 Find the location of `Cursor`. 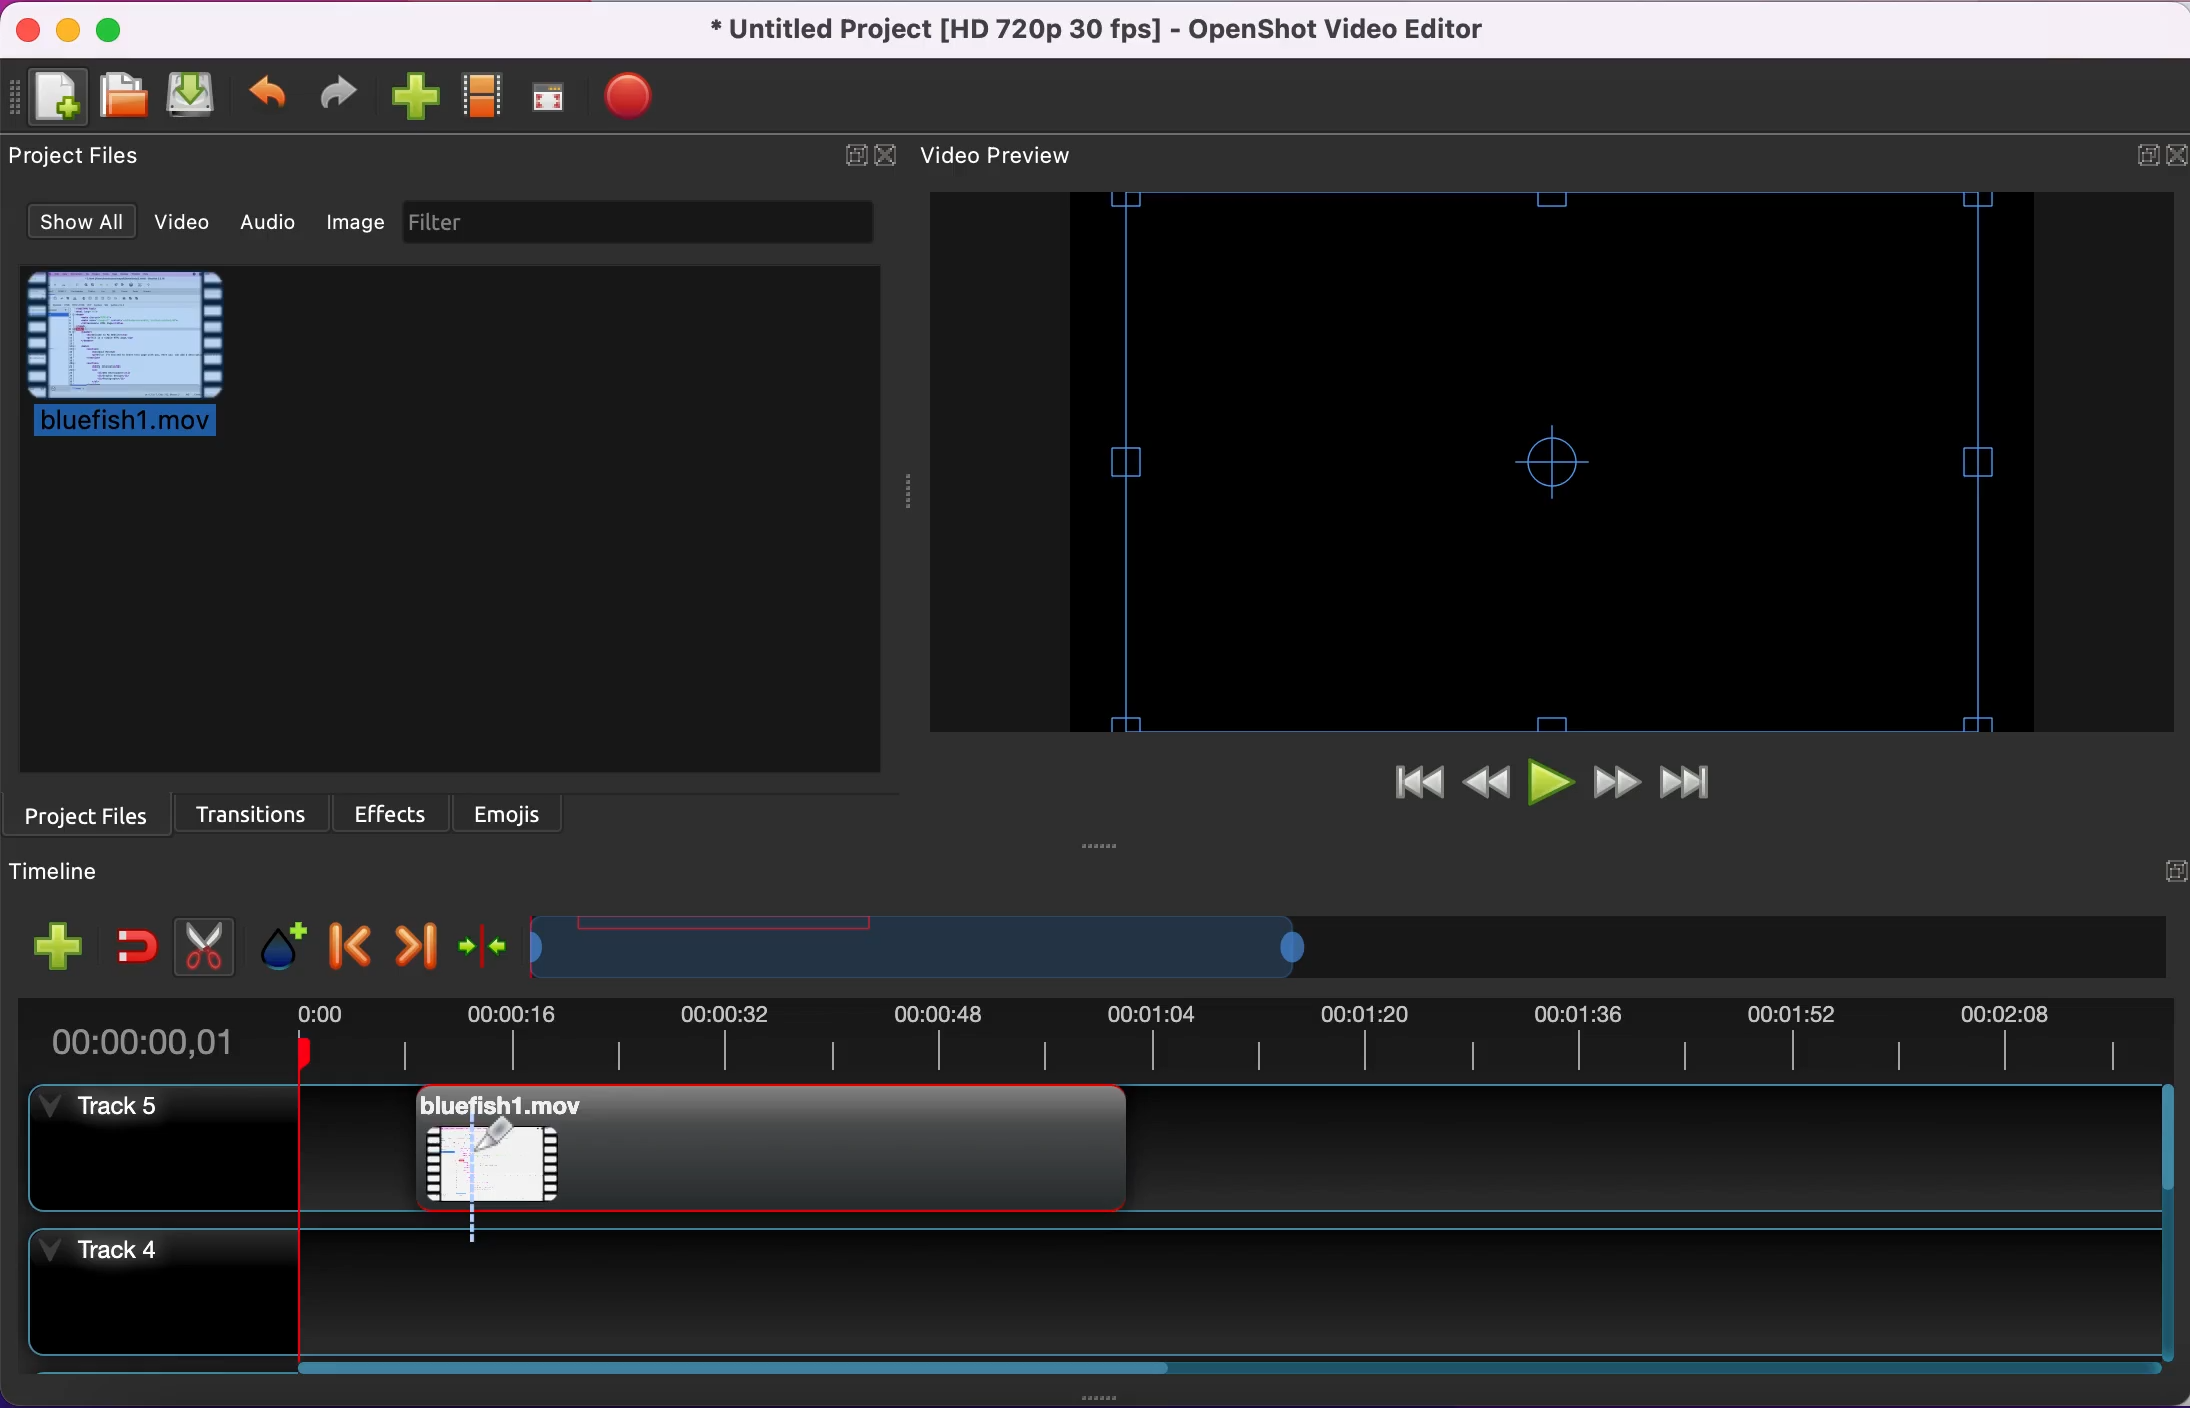

Cursor is located at coordinates (499, 1136).